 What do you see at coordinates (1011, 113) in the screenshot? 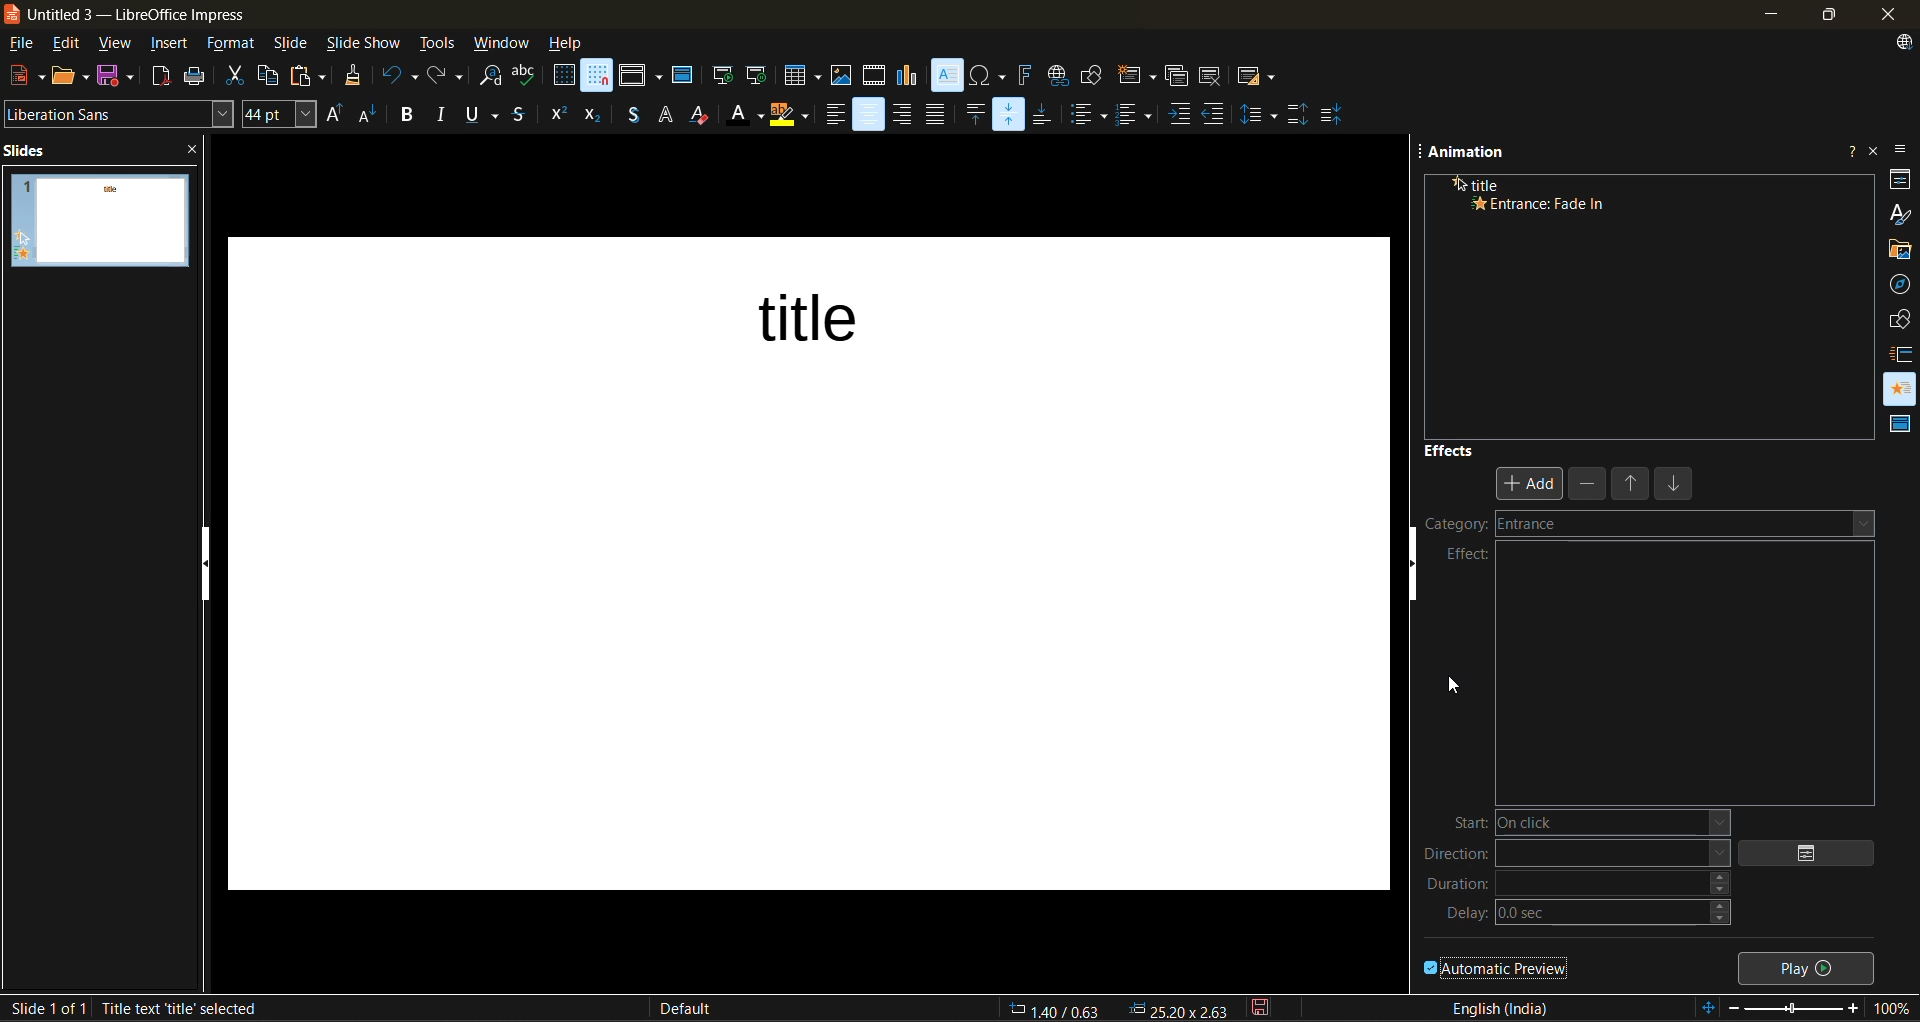
I see `center vertically` at bounding box center [1011, 113].